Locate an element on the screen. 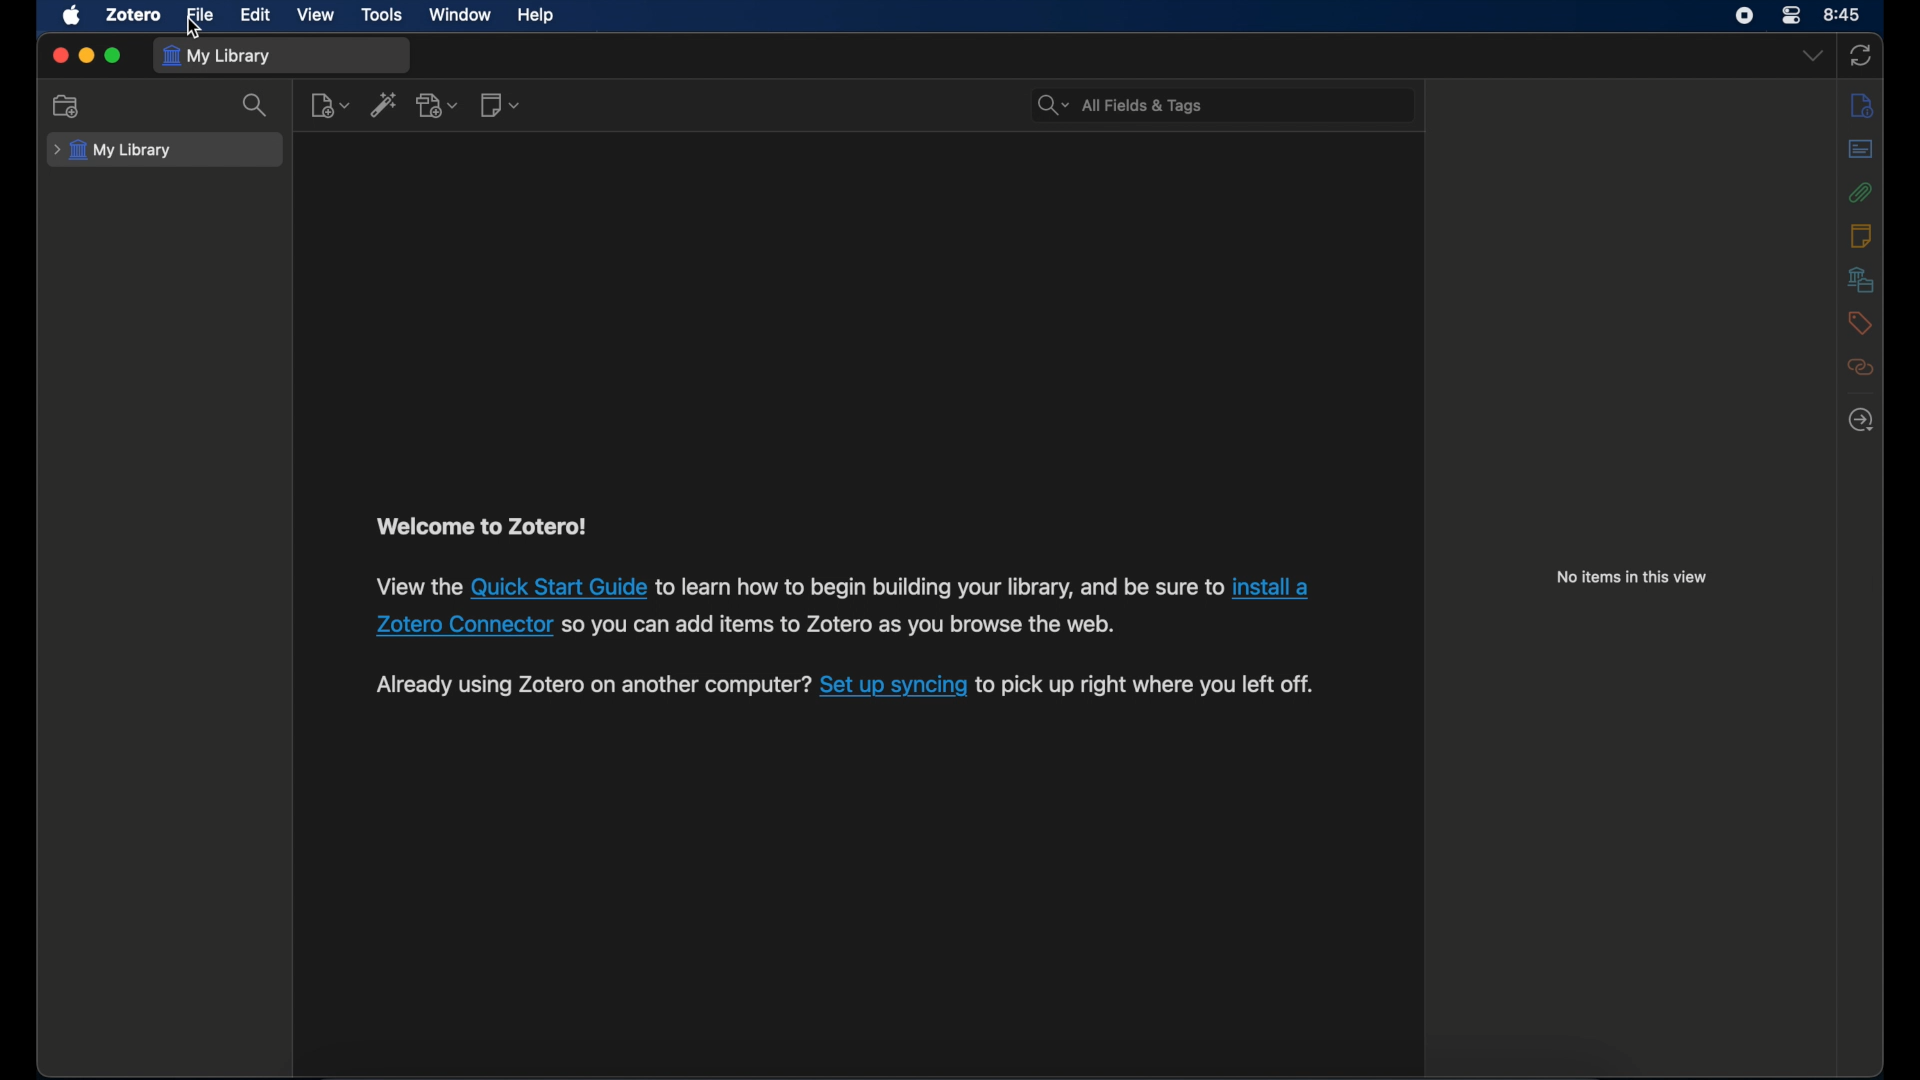 The height and width of the screenshot is (1080, 1920). minimize is located at coordinates (86, 56).